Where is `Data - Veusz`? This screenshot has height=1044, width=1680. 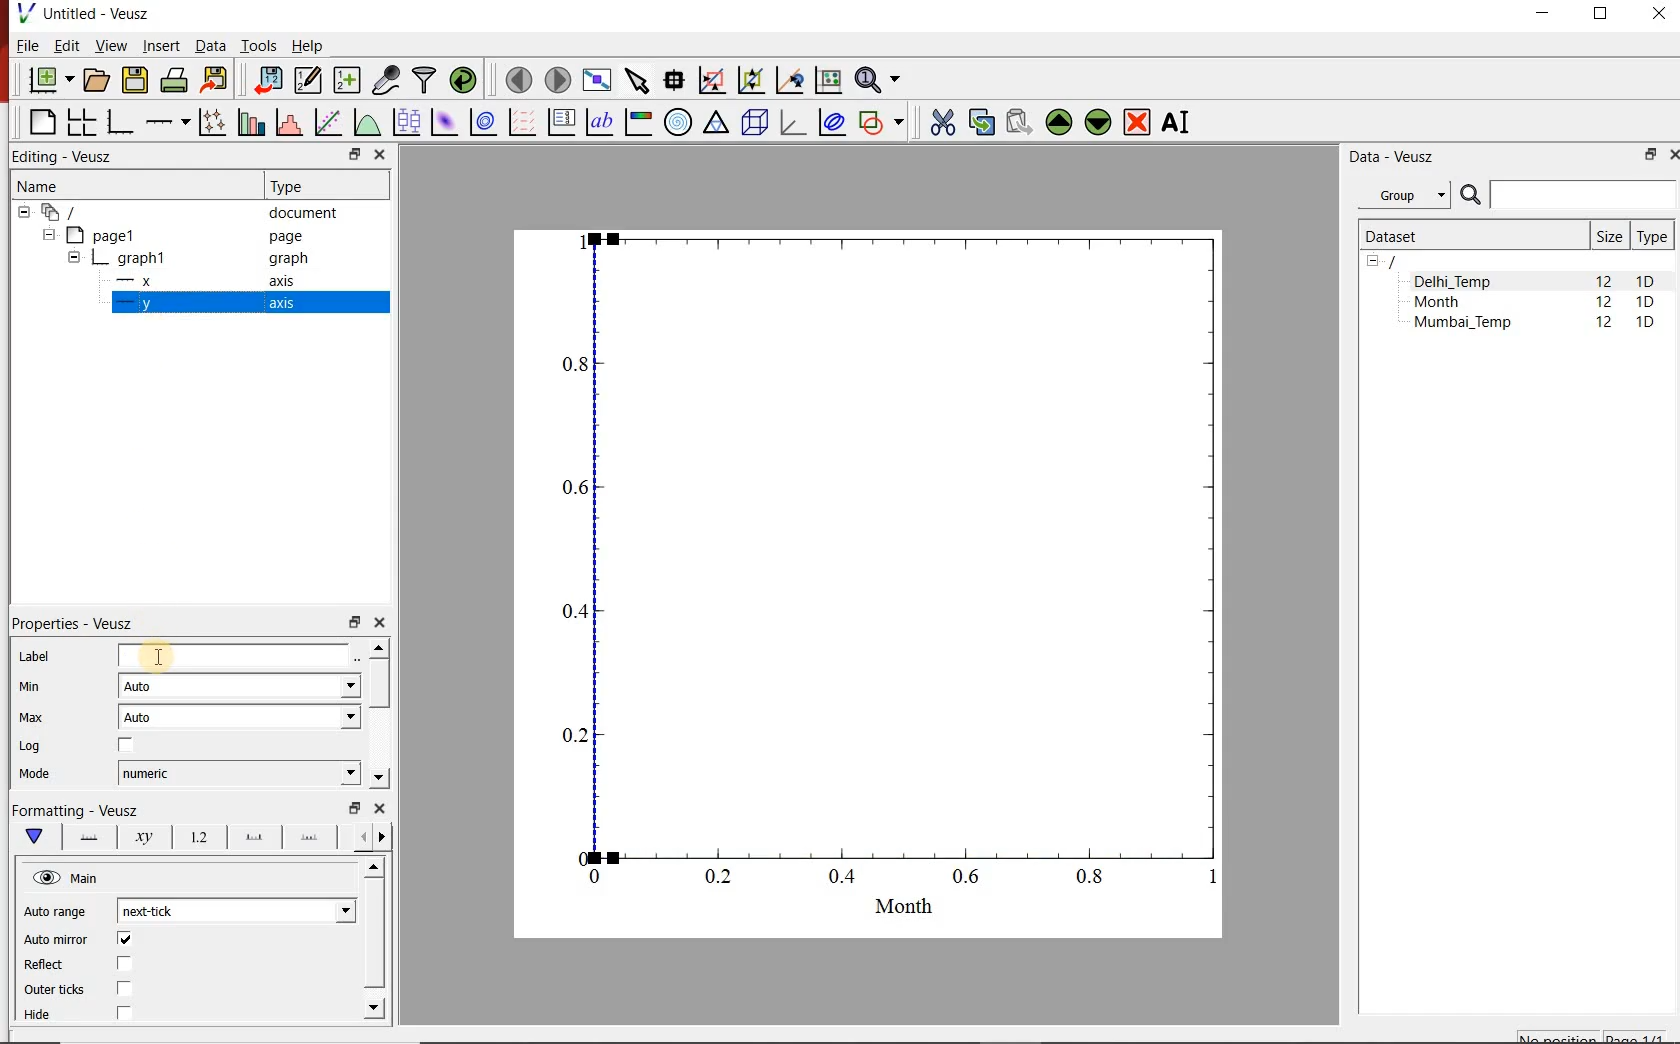
Data - Veusz is located at coordinates (1395, 157).